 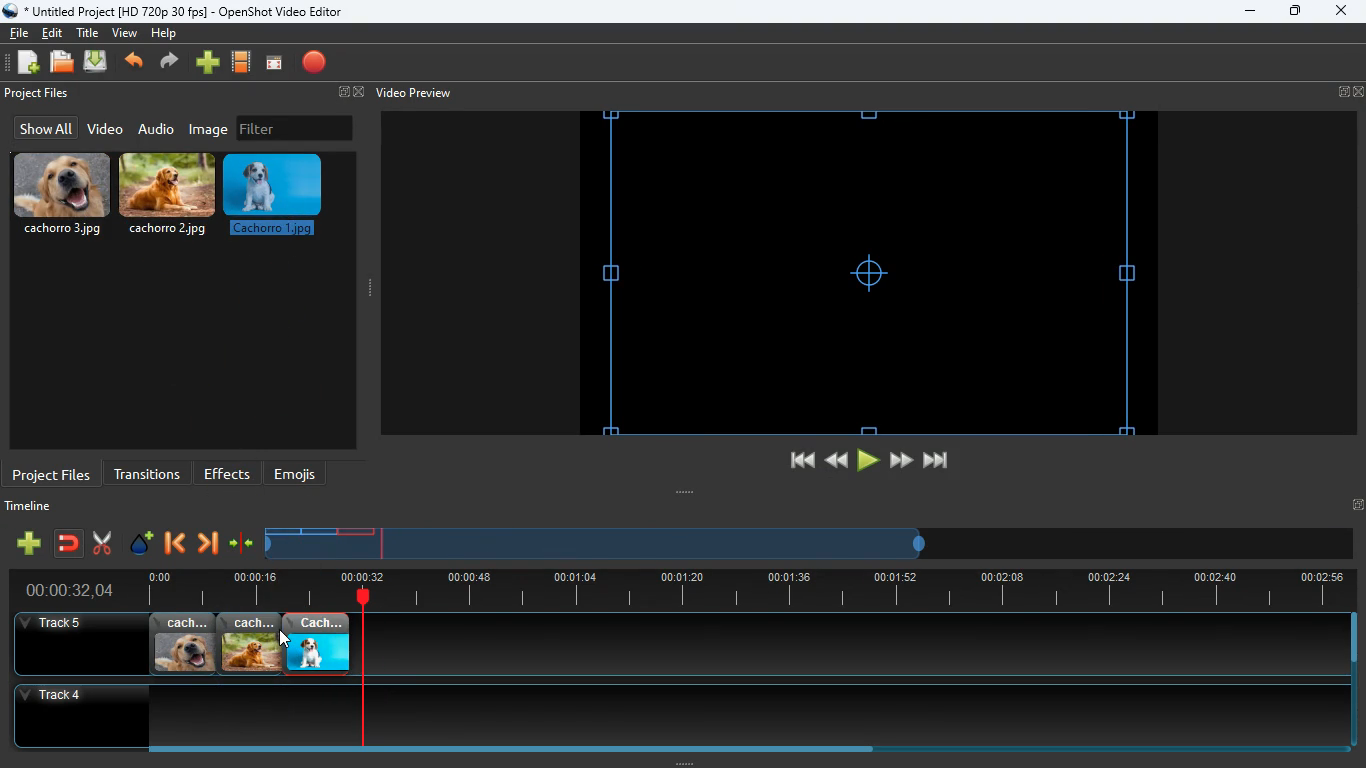 What do you see at coordinates (104, 130) in the screenshot?
I see `video` at bounding box center [104, 130].